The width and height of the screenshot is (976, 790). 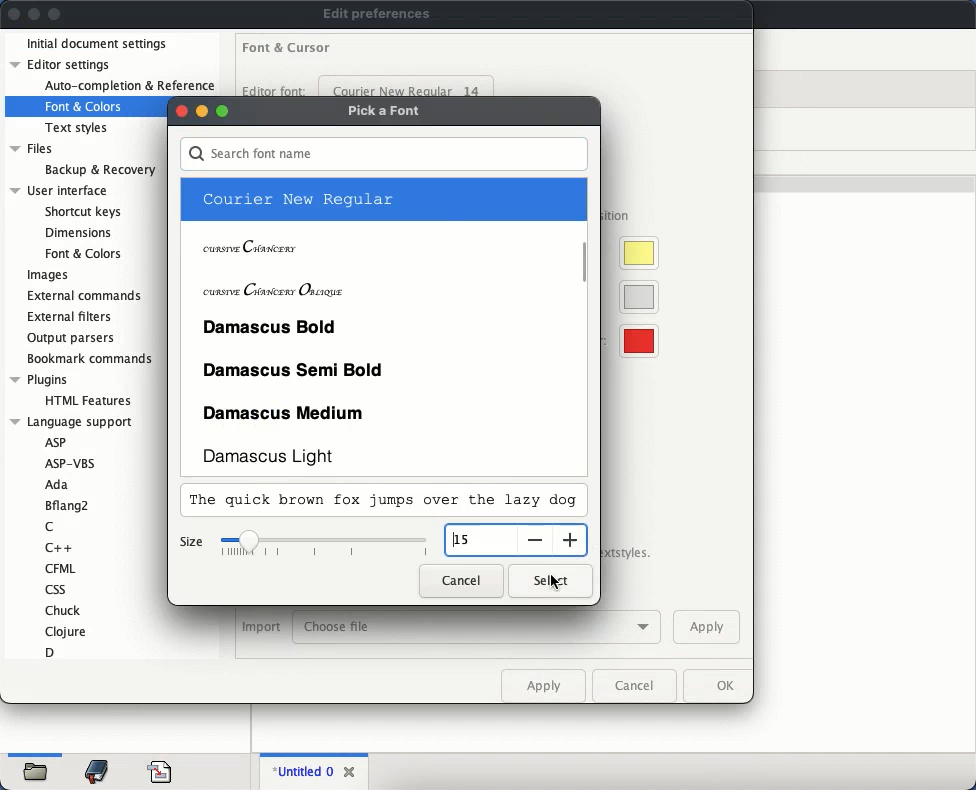 What do you see at coordinates (87, 360) in the screenshot?
I see `bookmark command` at bounding box center [87, 360].